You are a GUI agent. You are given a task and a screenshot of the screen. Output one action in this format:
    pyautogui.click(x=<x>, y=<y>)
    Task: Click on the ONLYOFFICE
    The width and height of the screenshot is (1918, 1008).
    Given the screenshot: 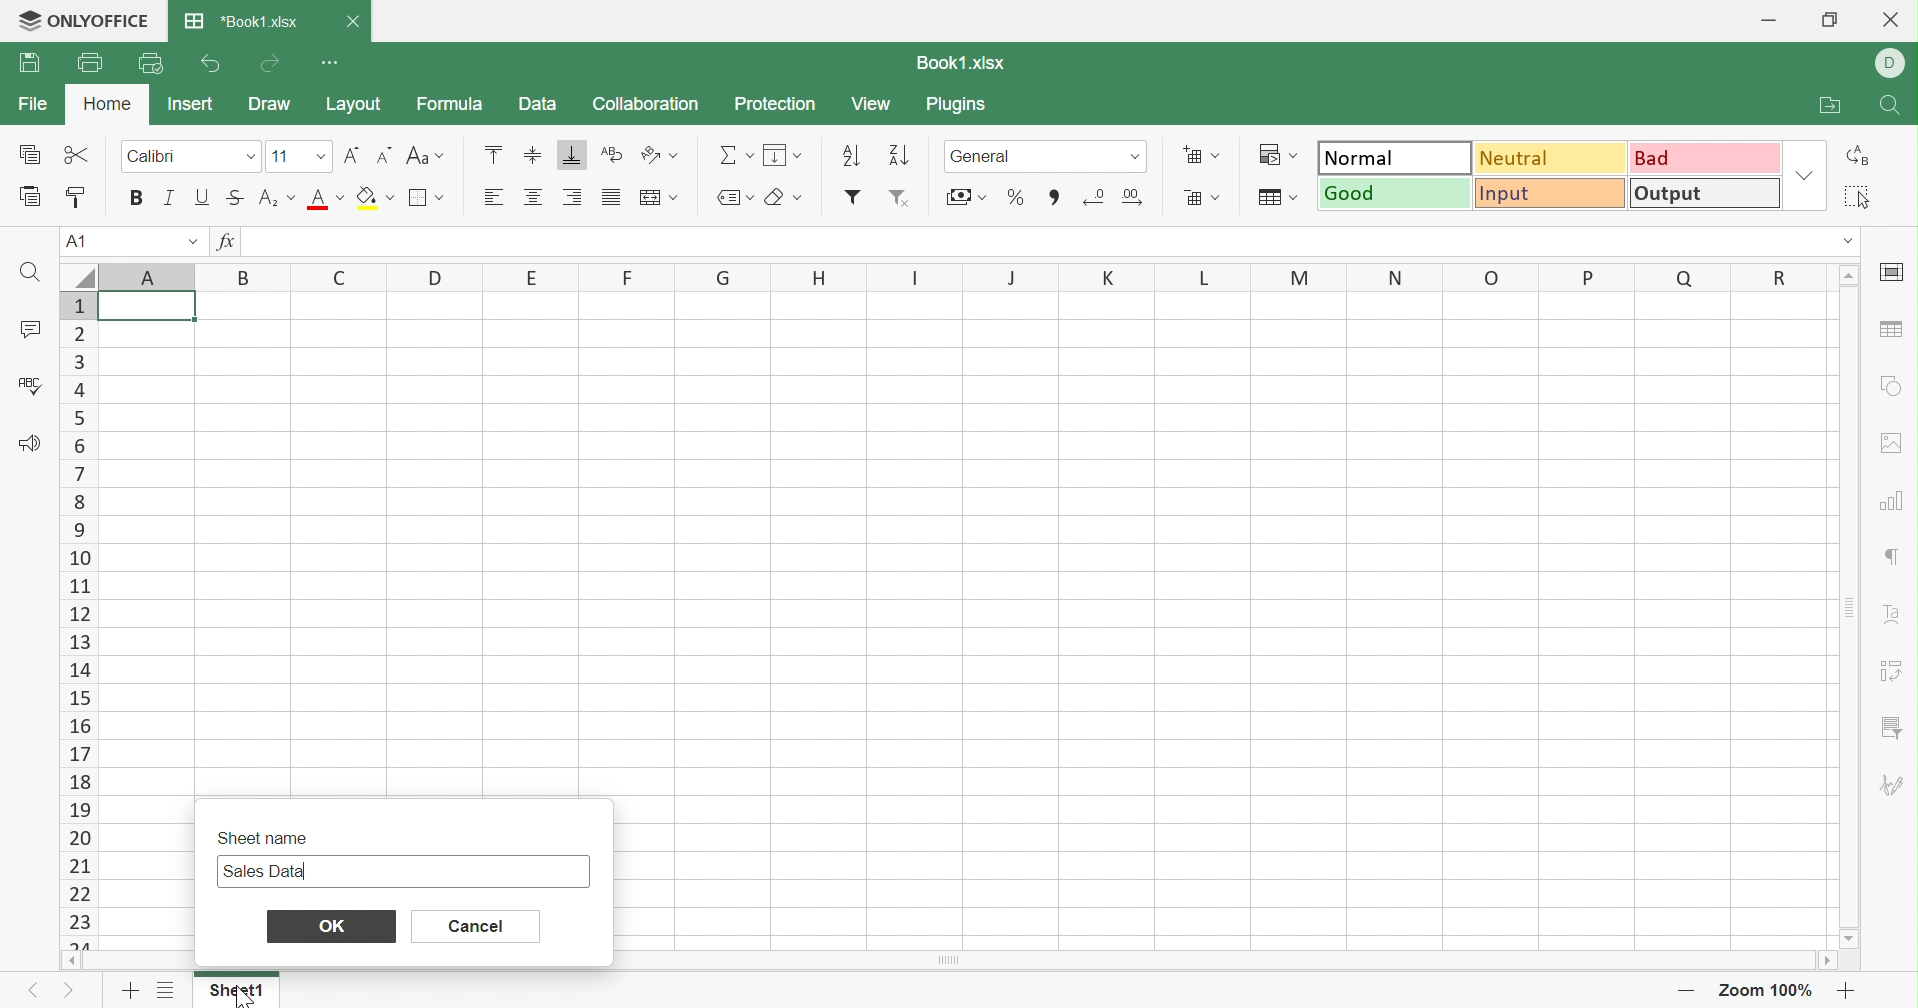 What is the action you would take?
    pyautogui.click(x=85, y=20)
    